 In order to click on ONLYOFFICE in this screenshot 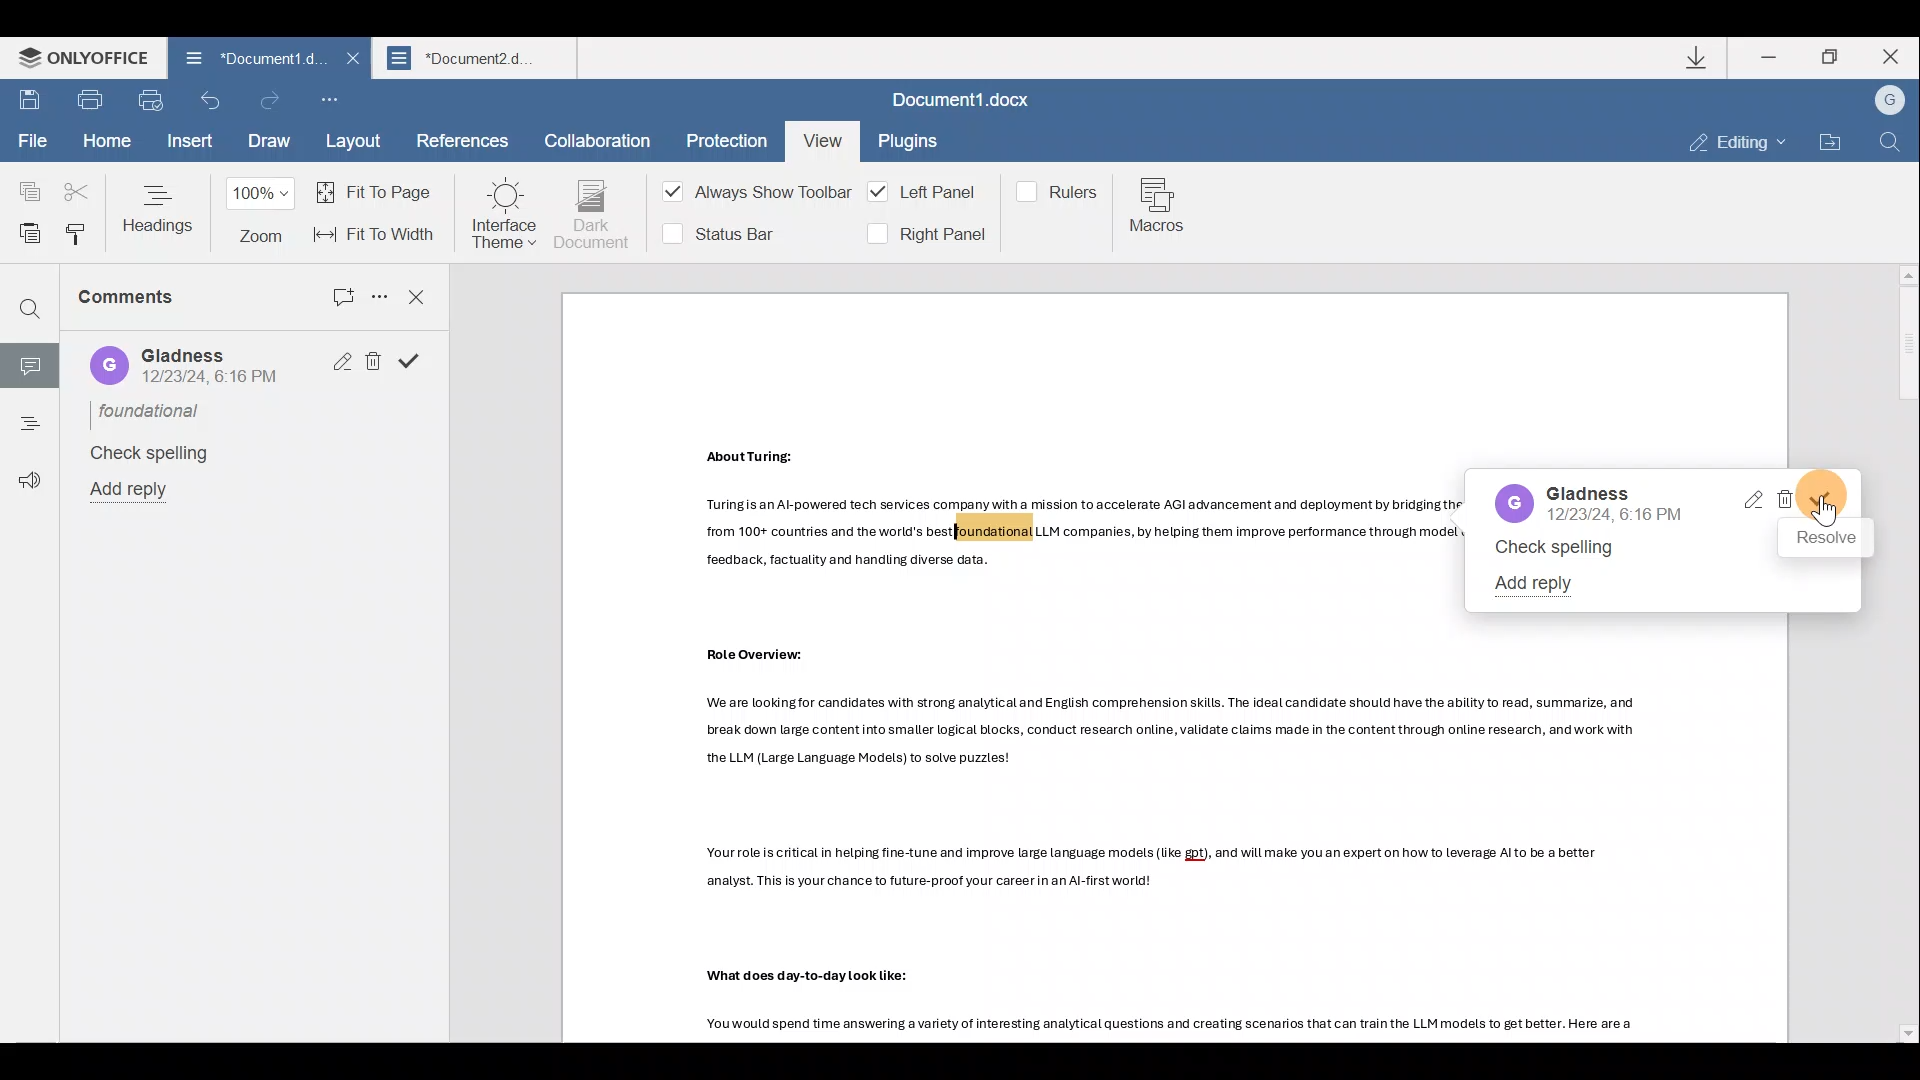, I will do `click(78, 59)`.